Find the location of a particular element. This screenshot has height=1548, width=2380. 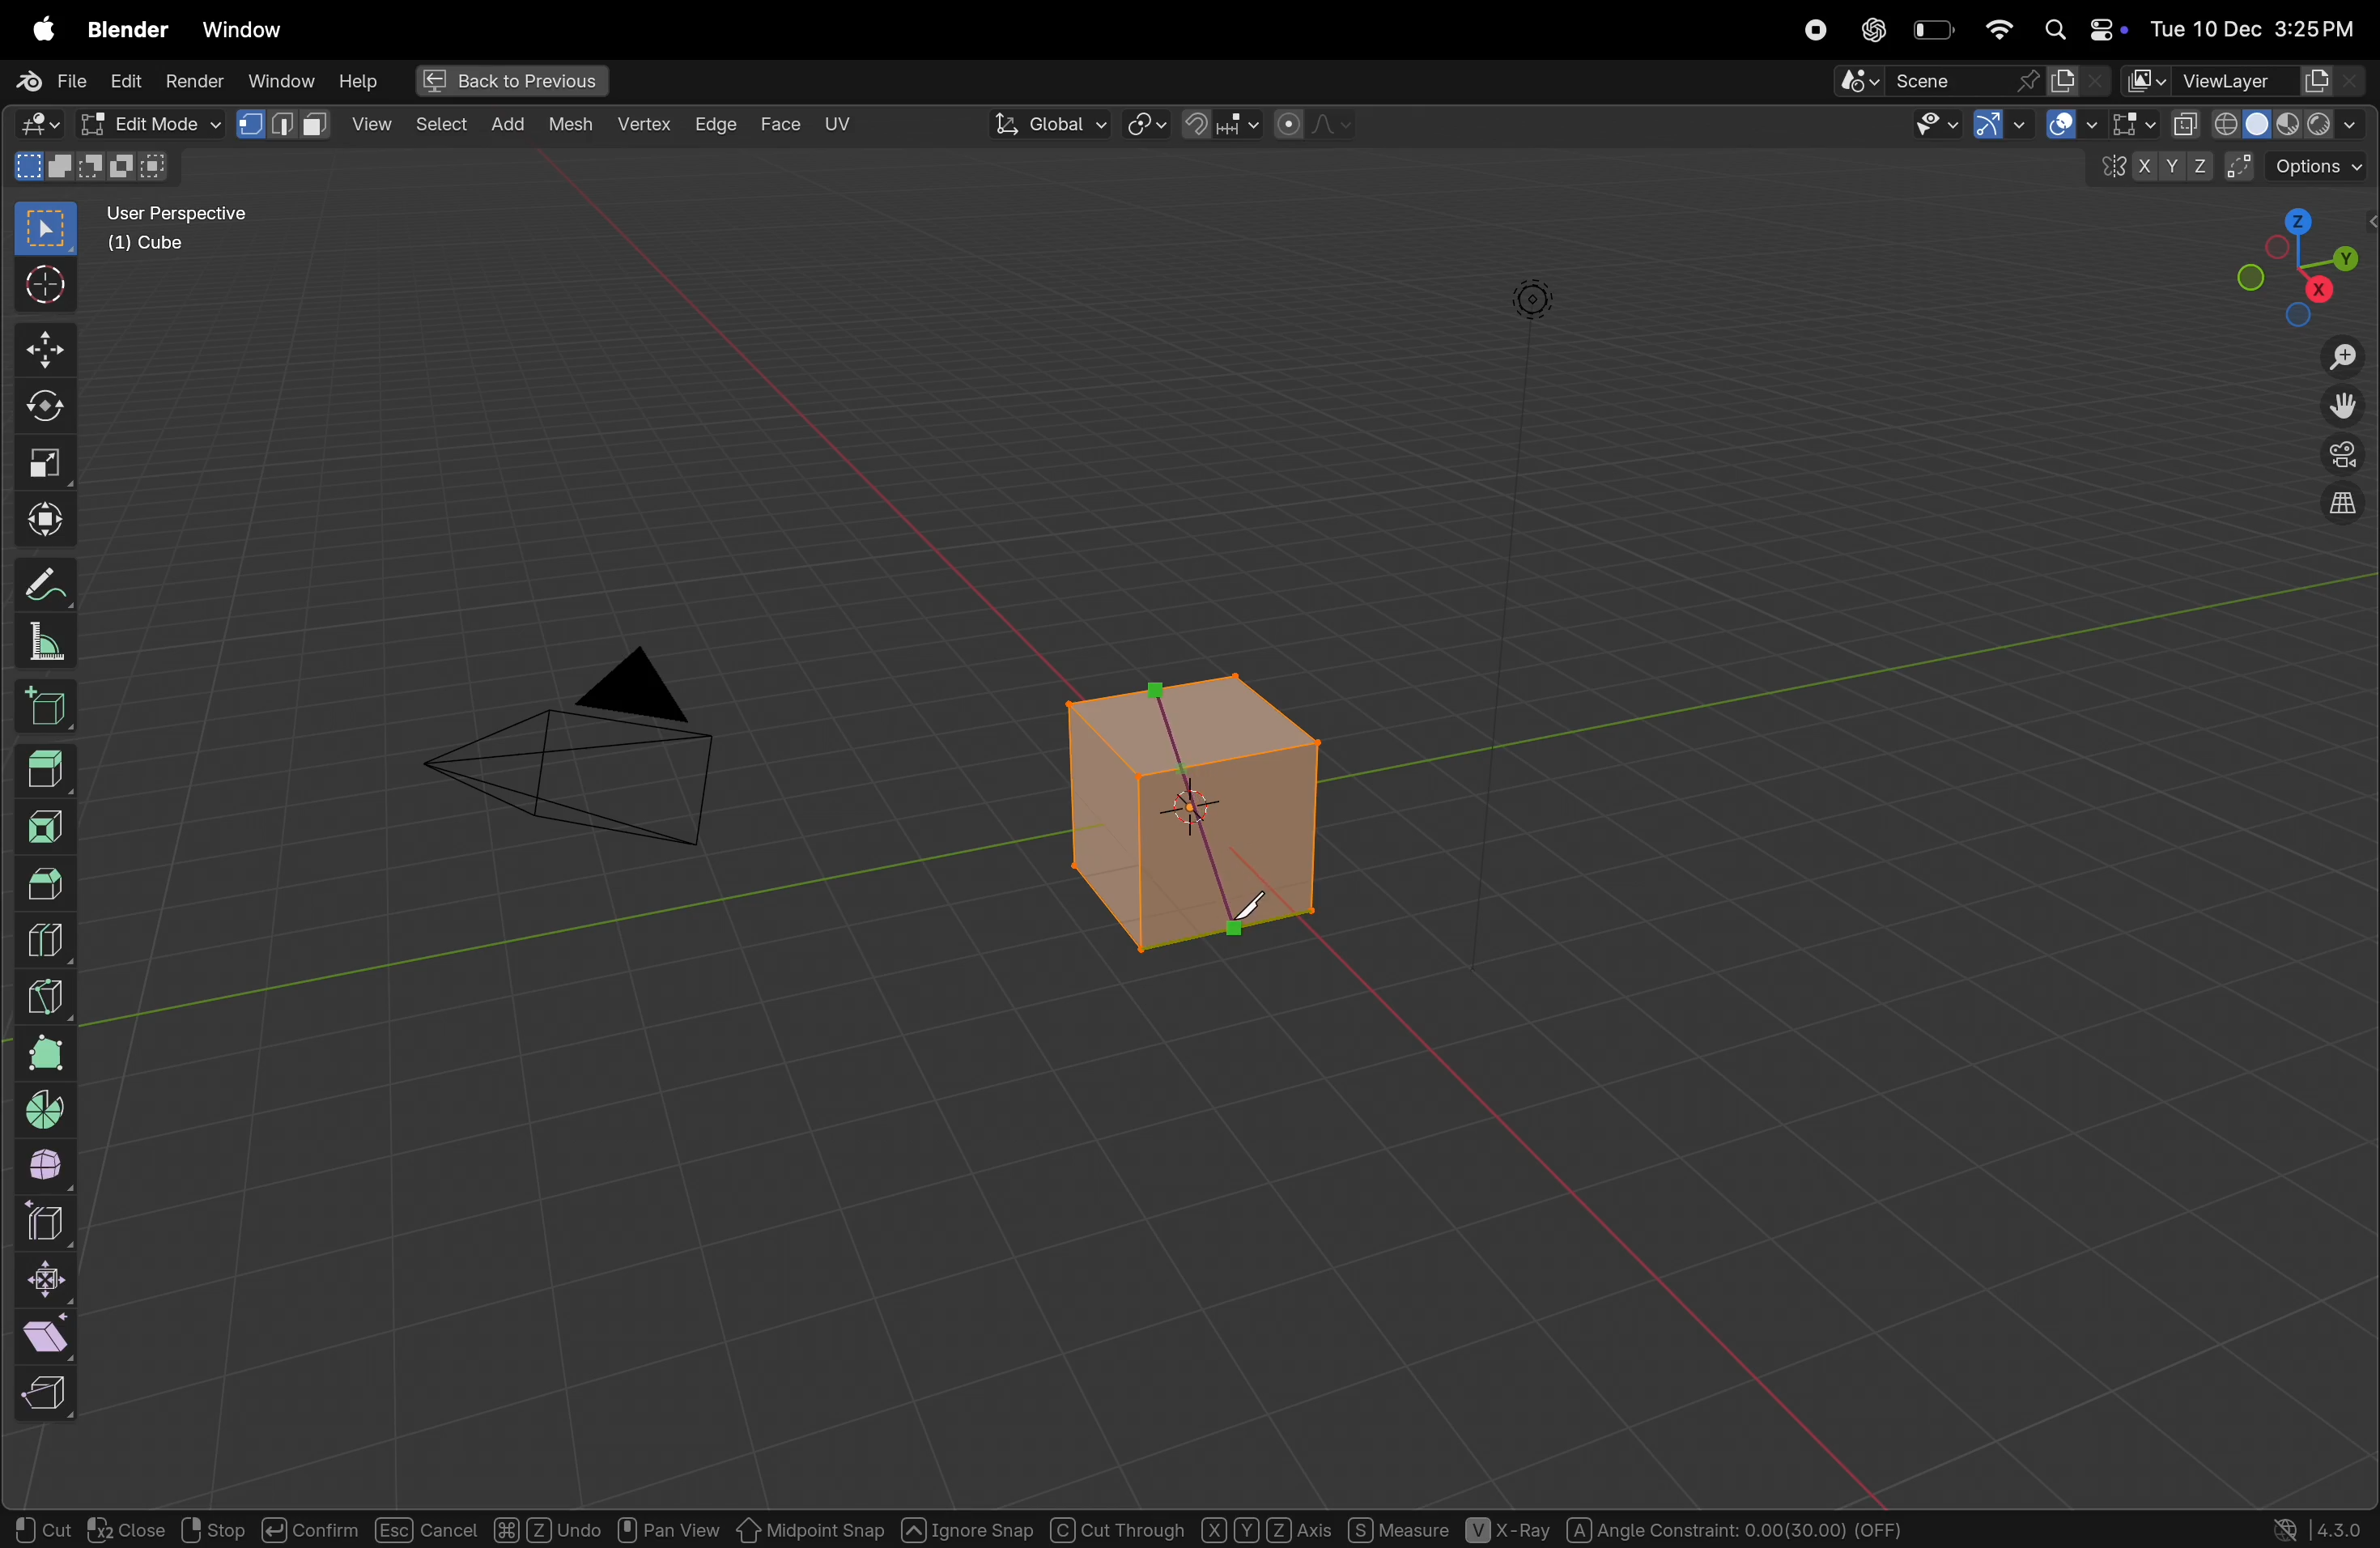

Extrude region is located at coordinates (47, 768).